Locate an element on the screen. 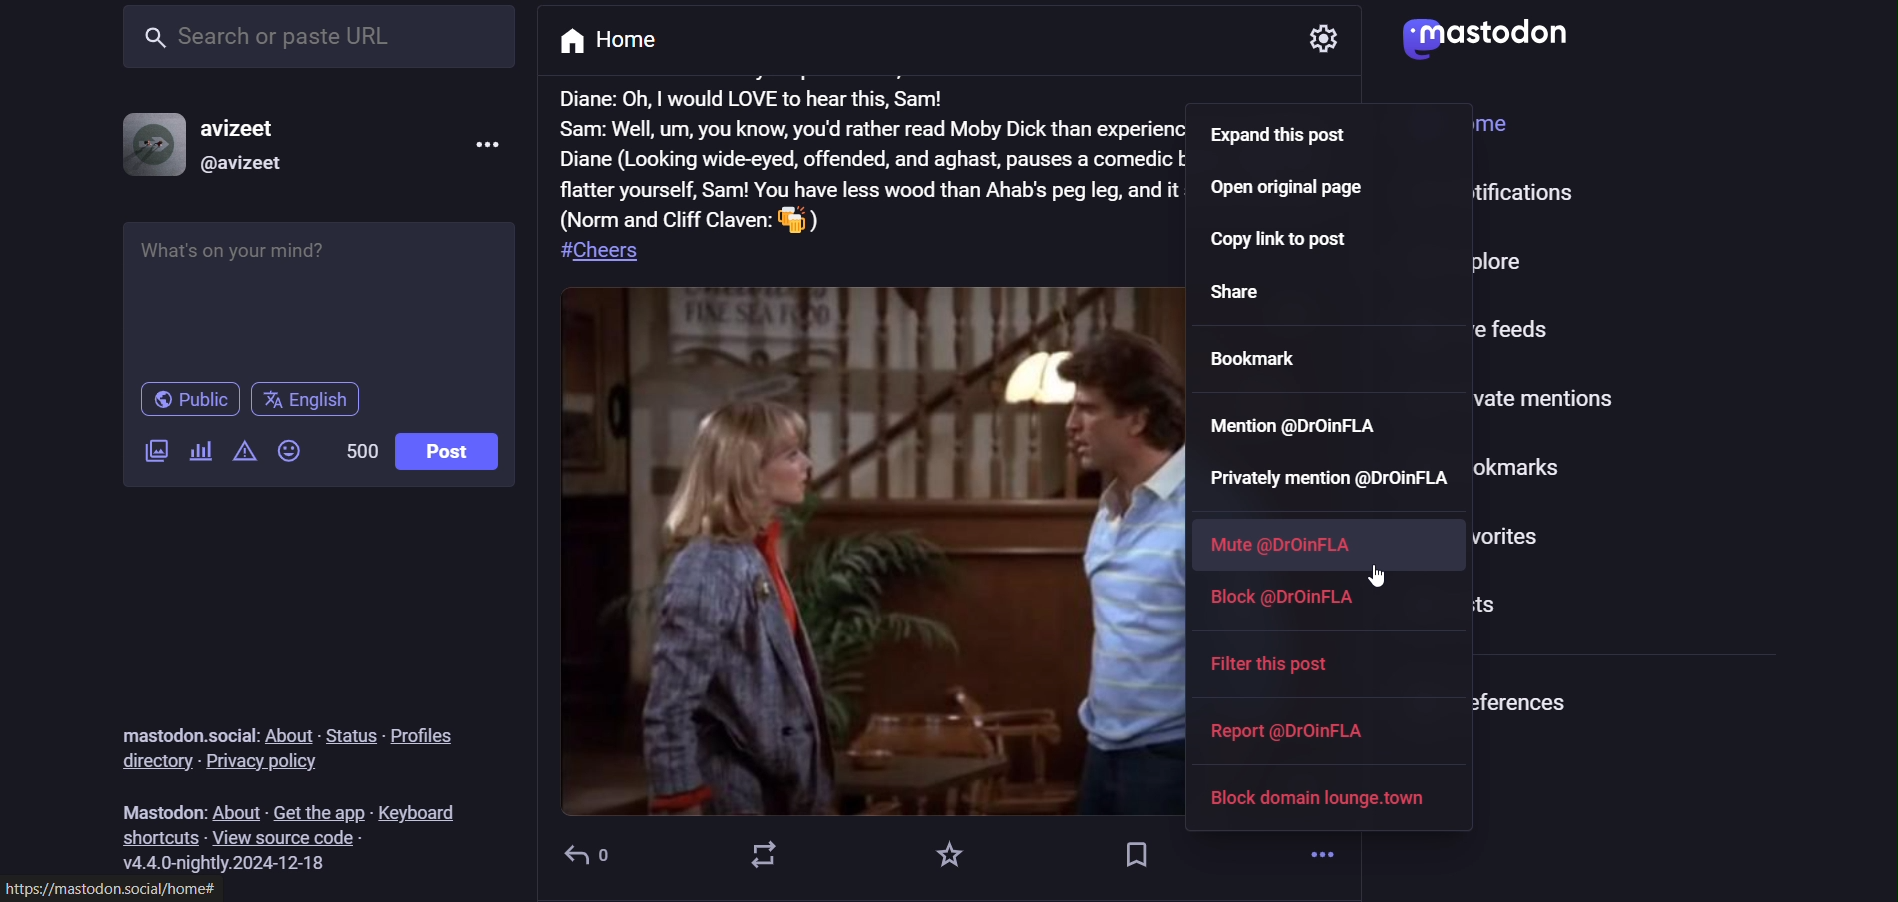  public is located at coordinates (187, 401).